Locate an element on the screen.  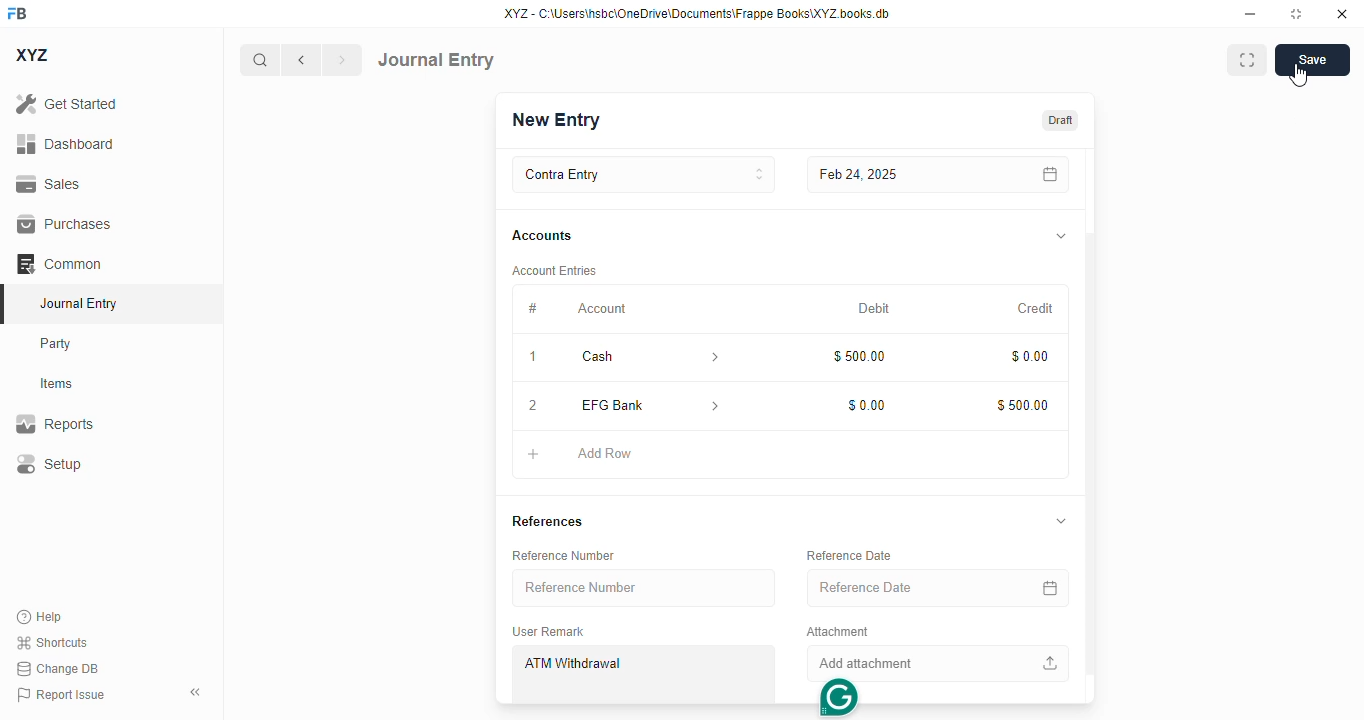
toggle expand/collapse is located at coordinates (1061, 237).